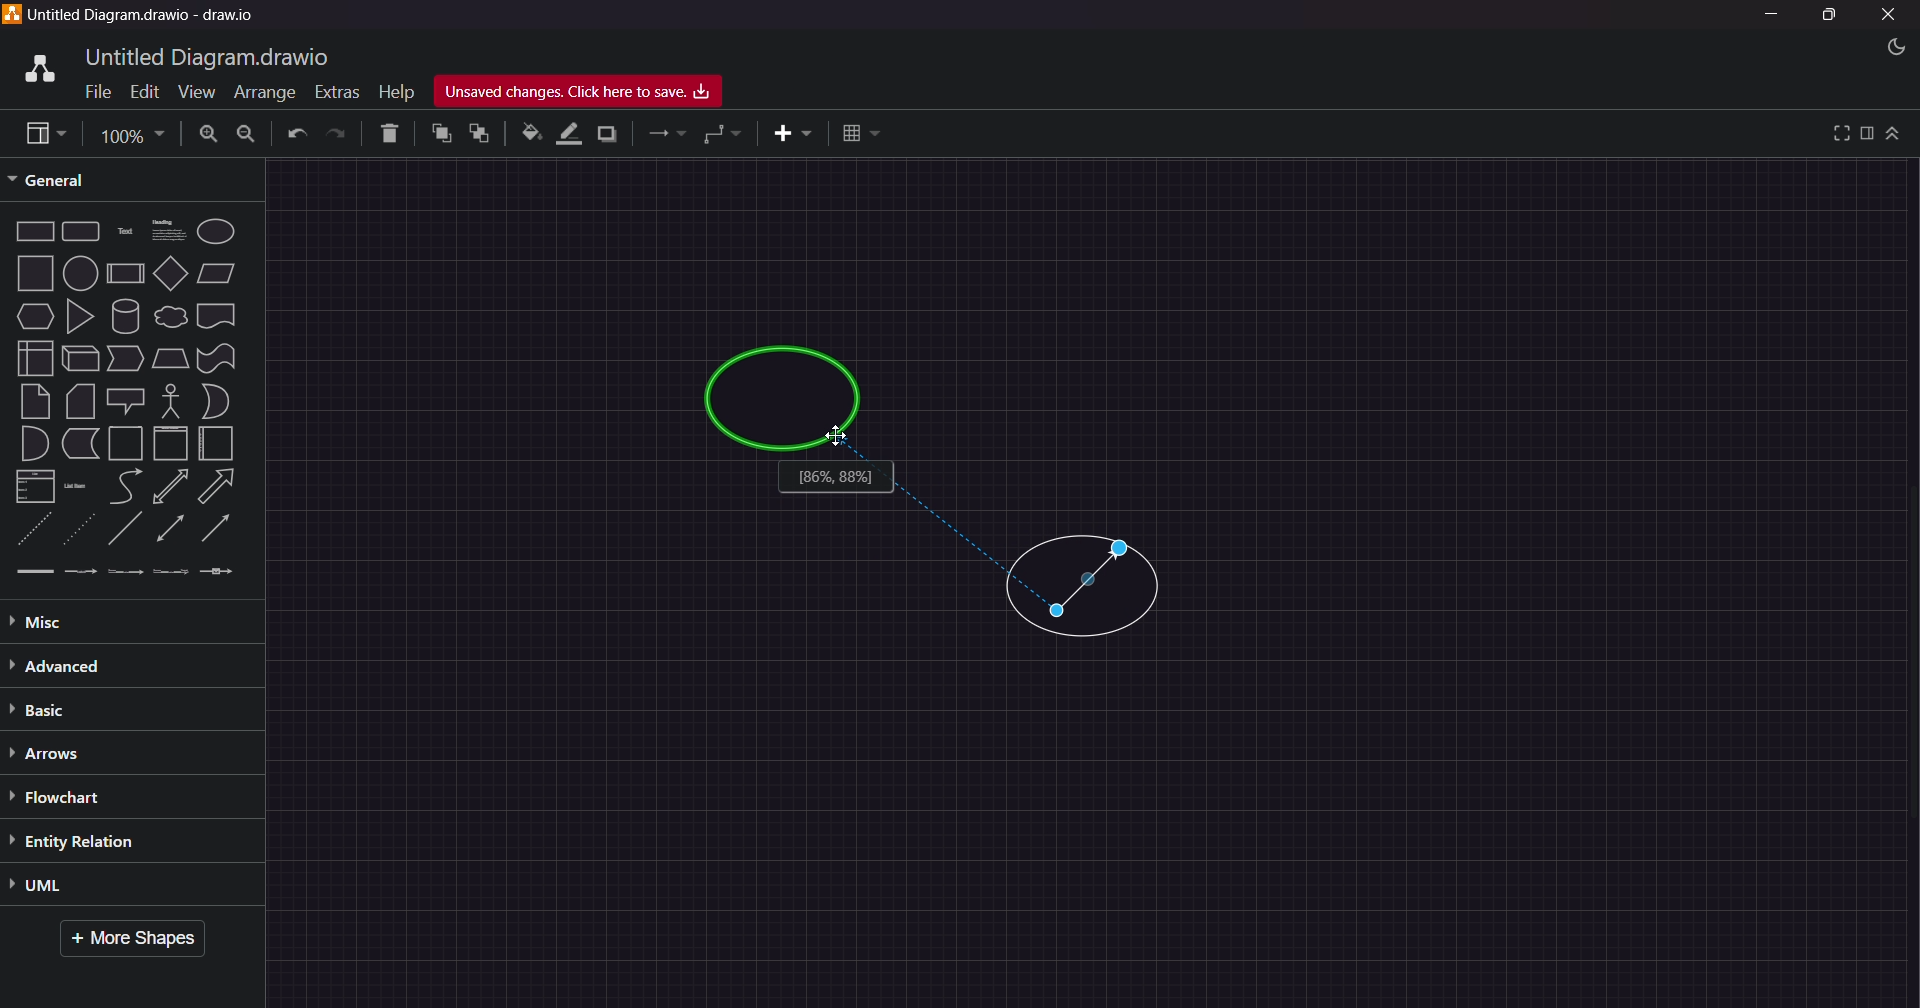  What do you see at coordinates (385, 134) in the screenshot?
I see `Delete` at bounding box center [385, 134].